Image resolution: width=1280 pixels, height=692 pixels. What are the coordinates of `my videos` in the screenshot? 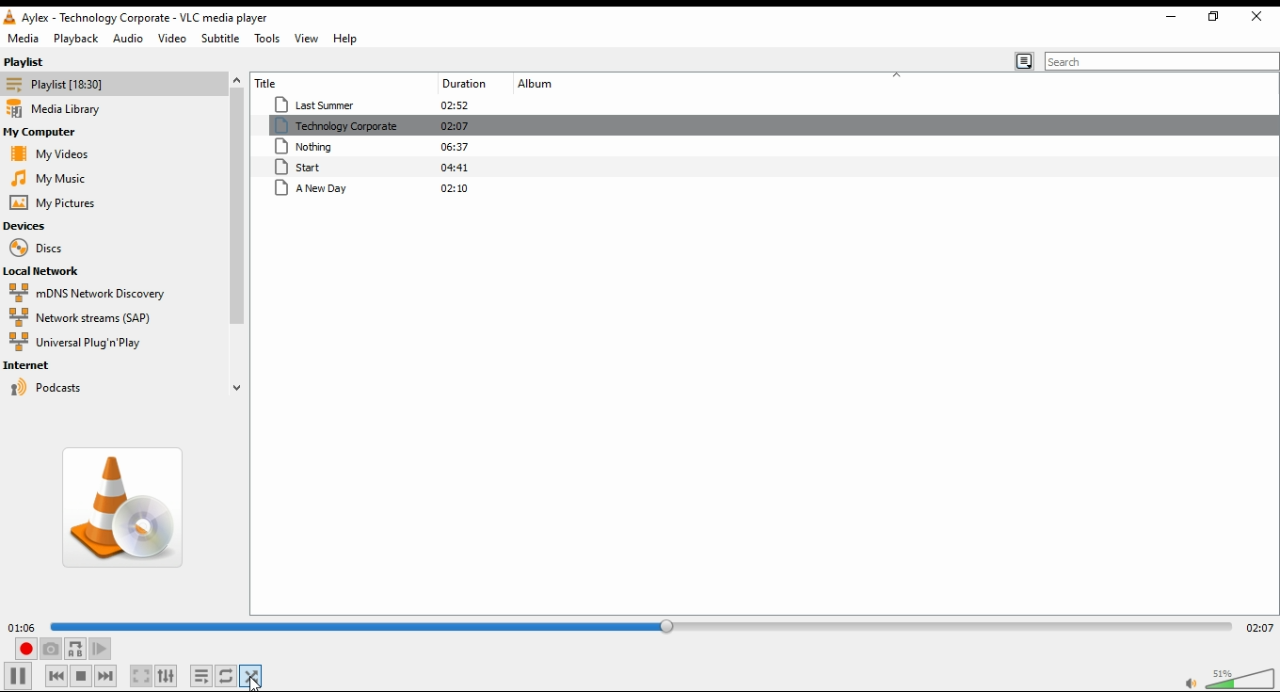 It's located at (48, 154).